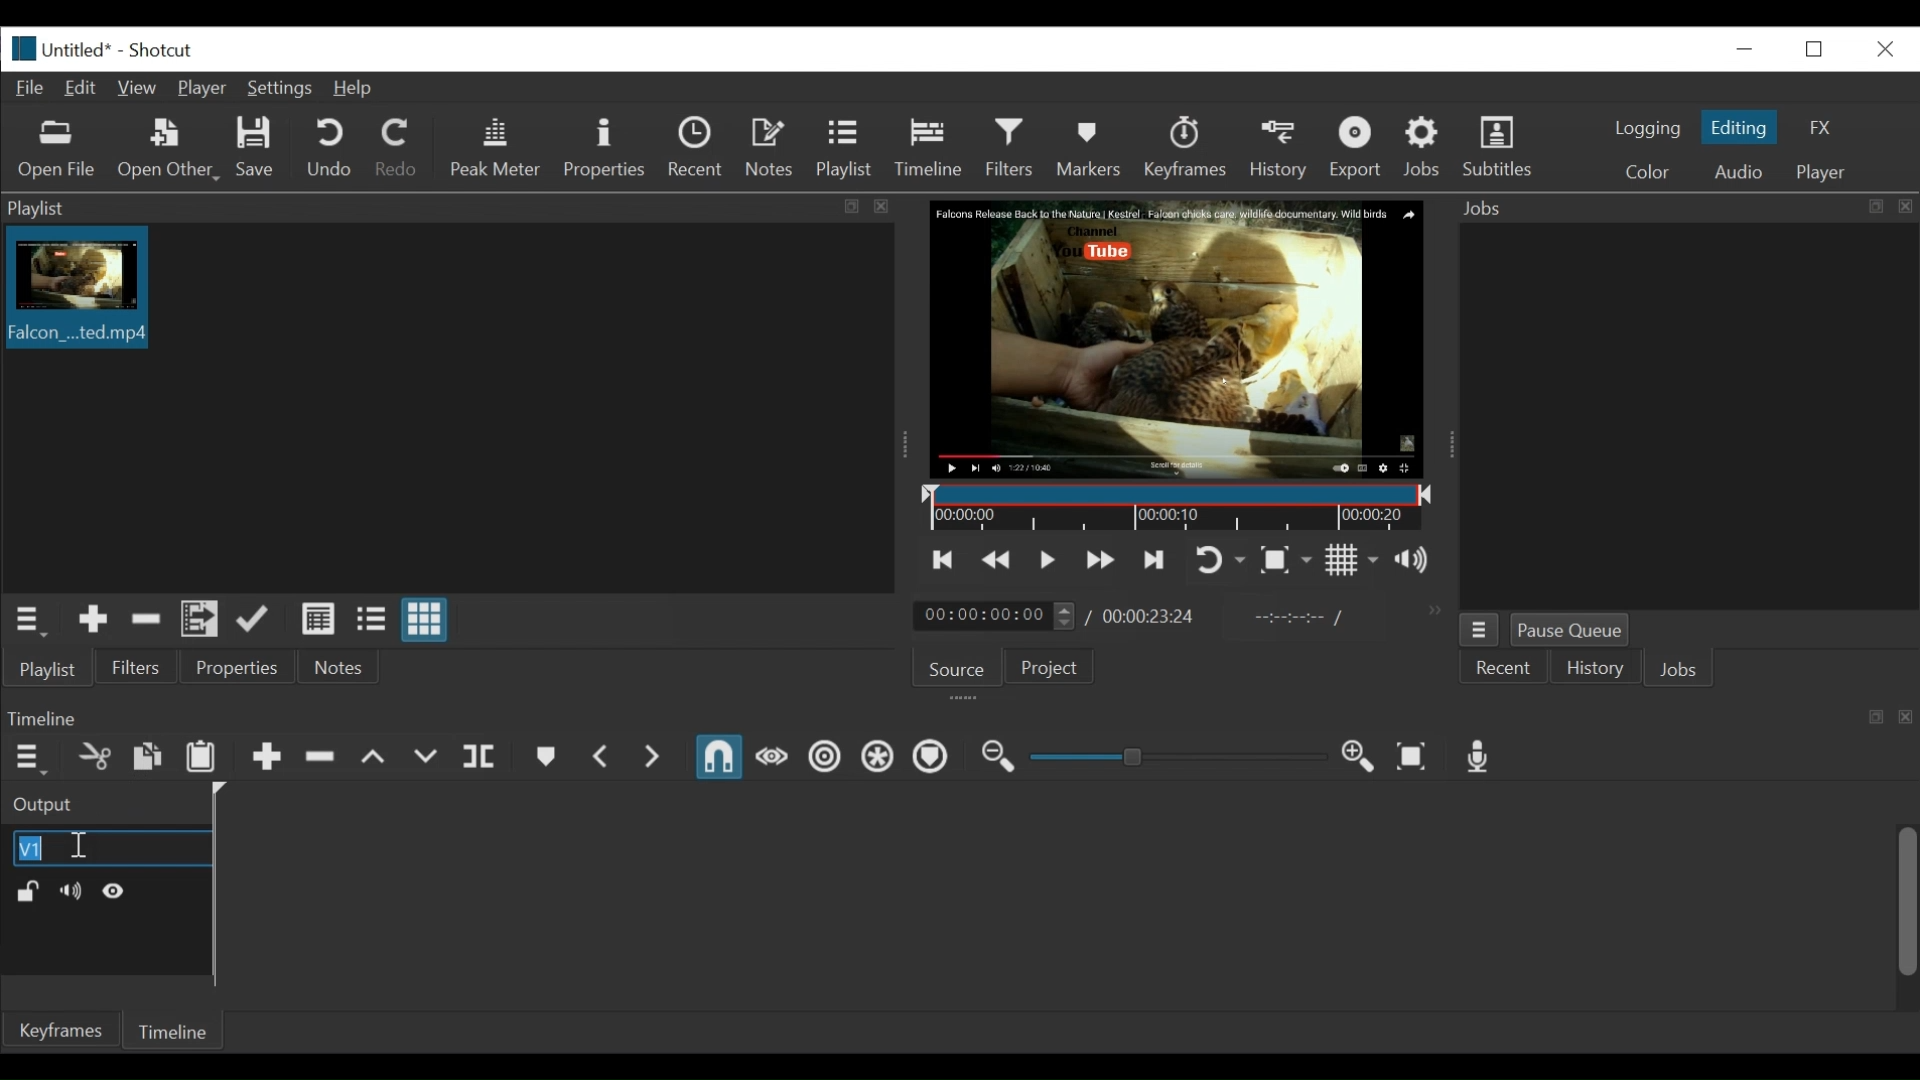 This screenshot has width=1920, height=1080. What do you see at coordinates (771, 147) in the screenshot?
I see `Notes` at bounding box center [771, 147].